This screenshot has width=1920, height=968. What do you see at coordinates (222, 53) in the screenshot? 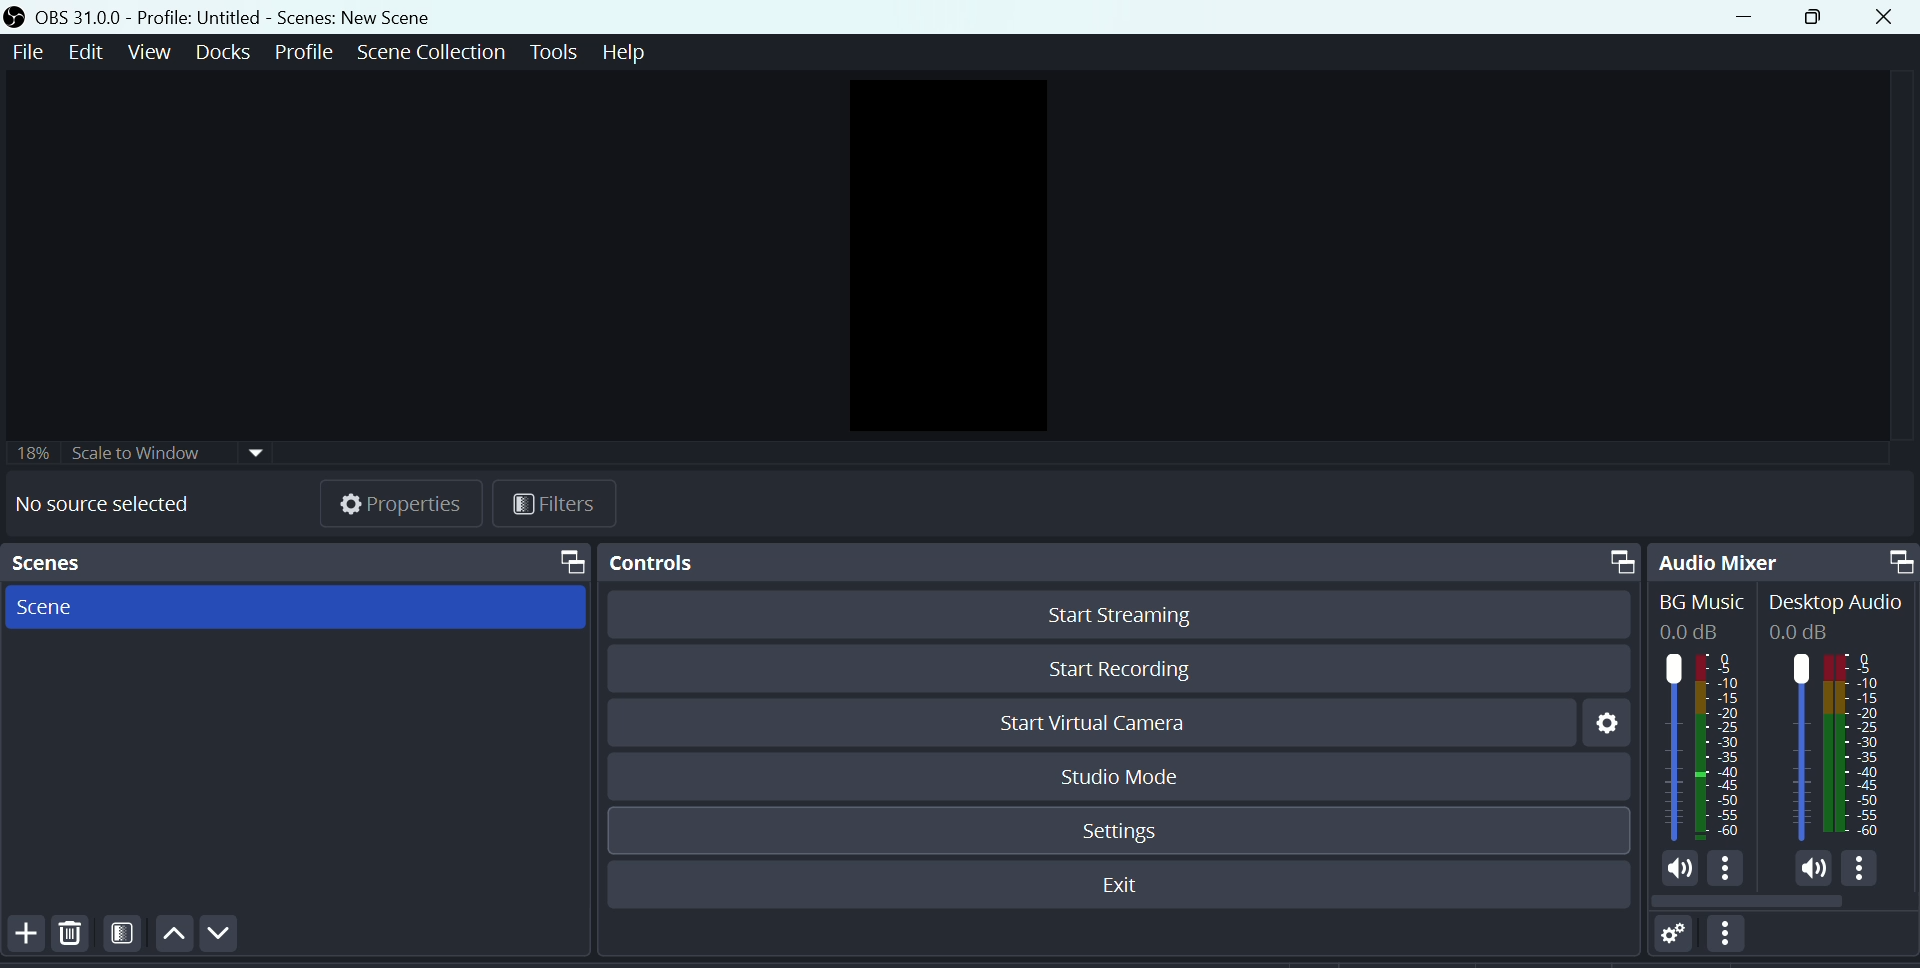
I see `Docks` at bounding box center [222, 53].